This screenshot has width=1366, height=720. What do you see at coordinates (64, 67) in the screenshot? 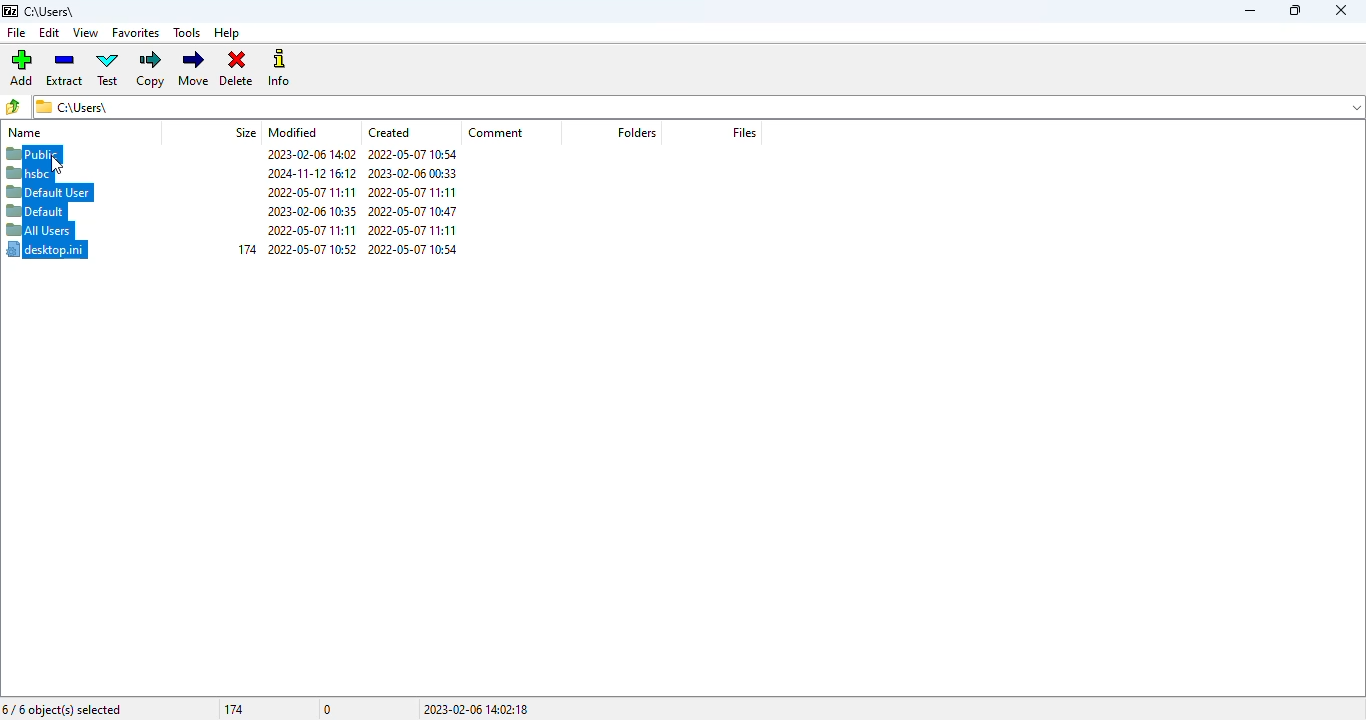
I see `extract` at bounding box center [64, 67].